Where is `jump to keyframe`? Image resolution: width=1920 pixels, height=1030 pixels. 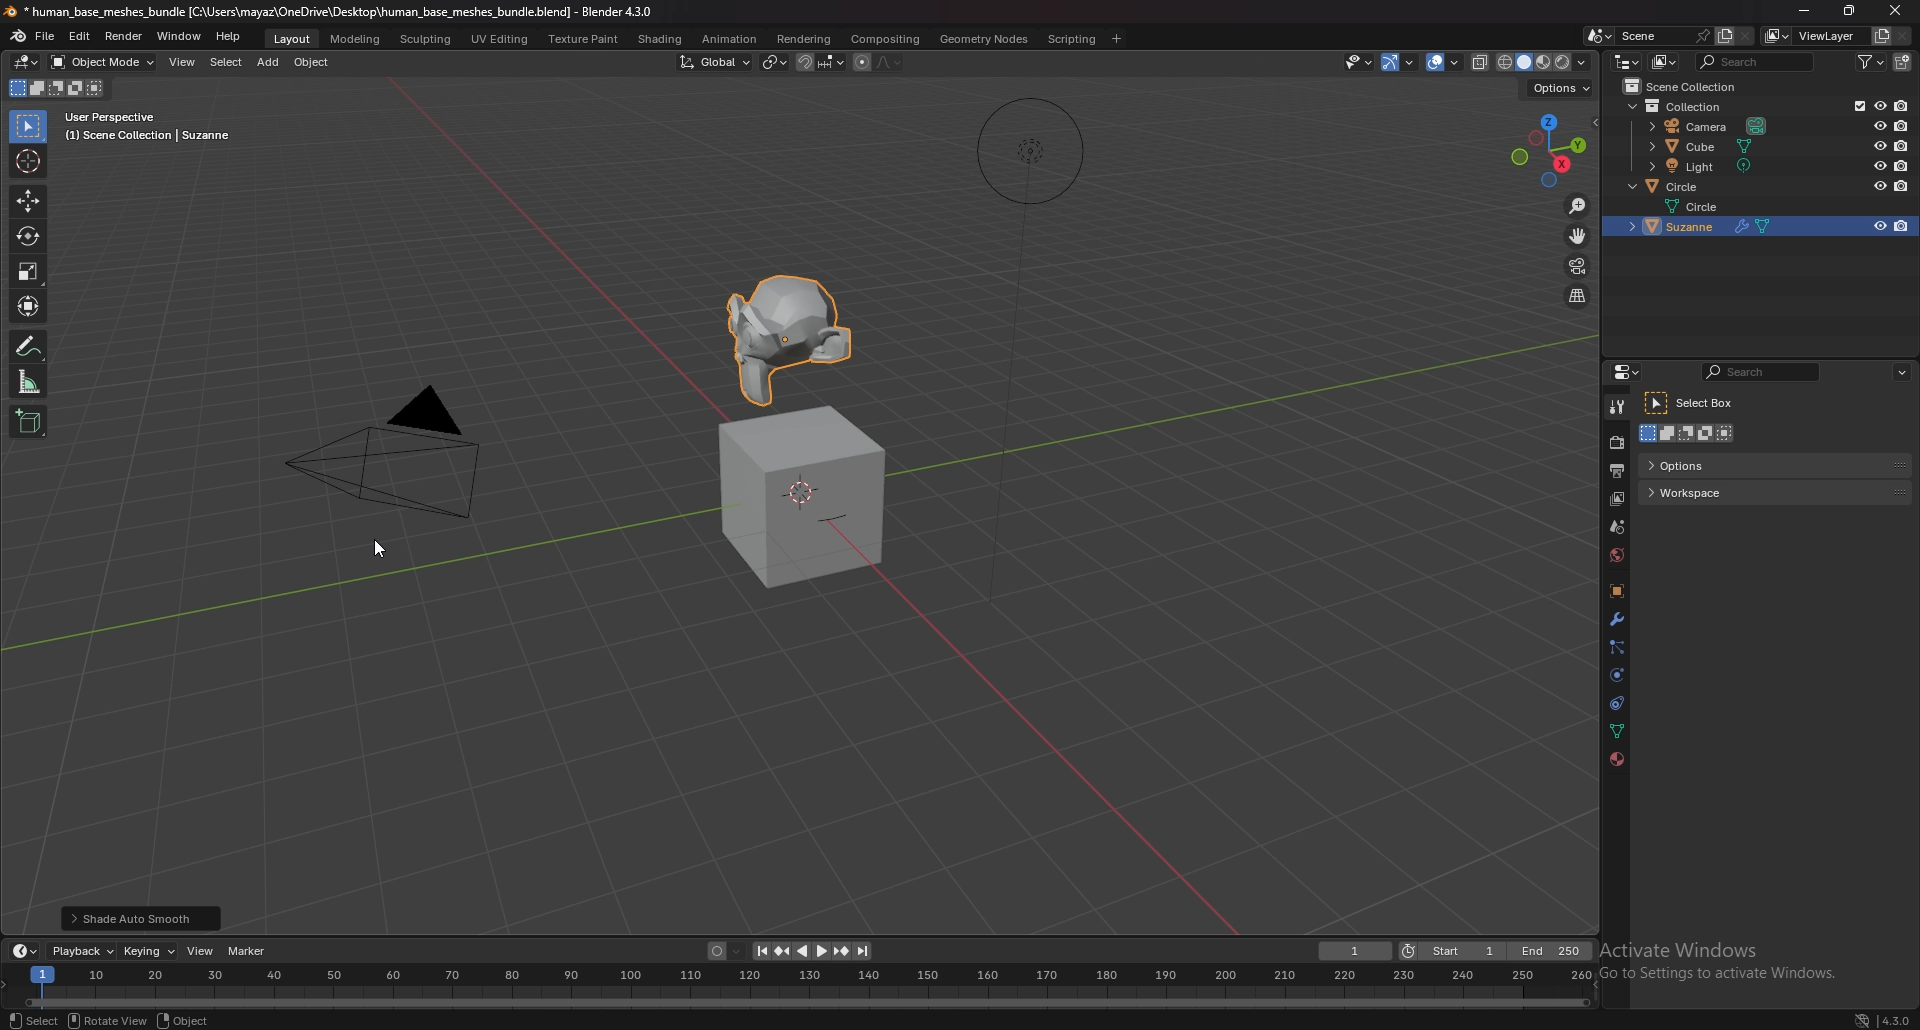 jump to keyframe is located at coordinates (840, 951).